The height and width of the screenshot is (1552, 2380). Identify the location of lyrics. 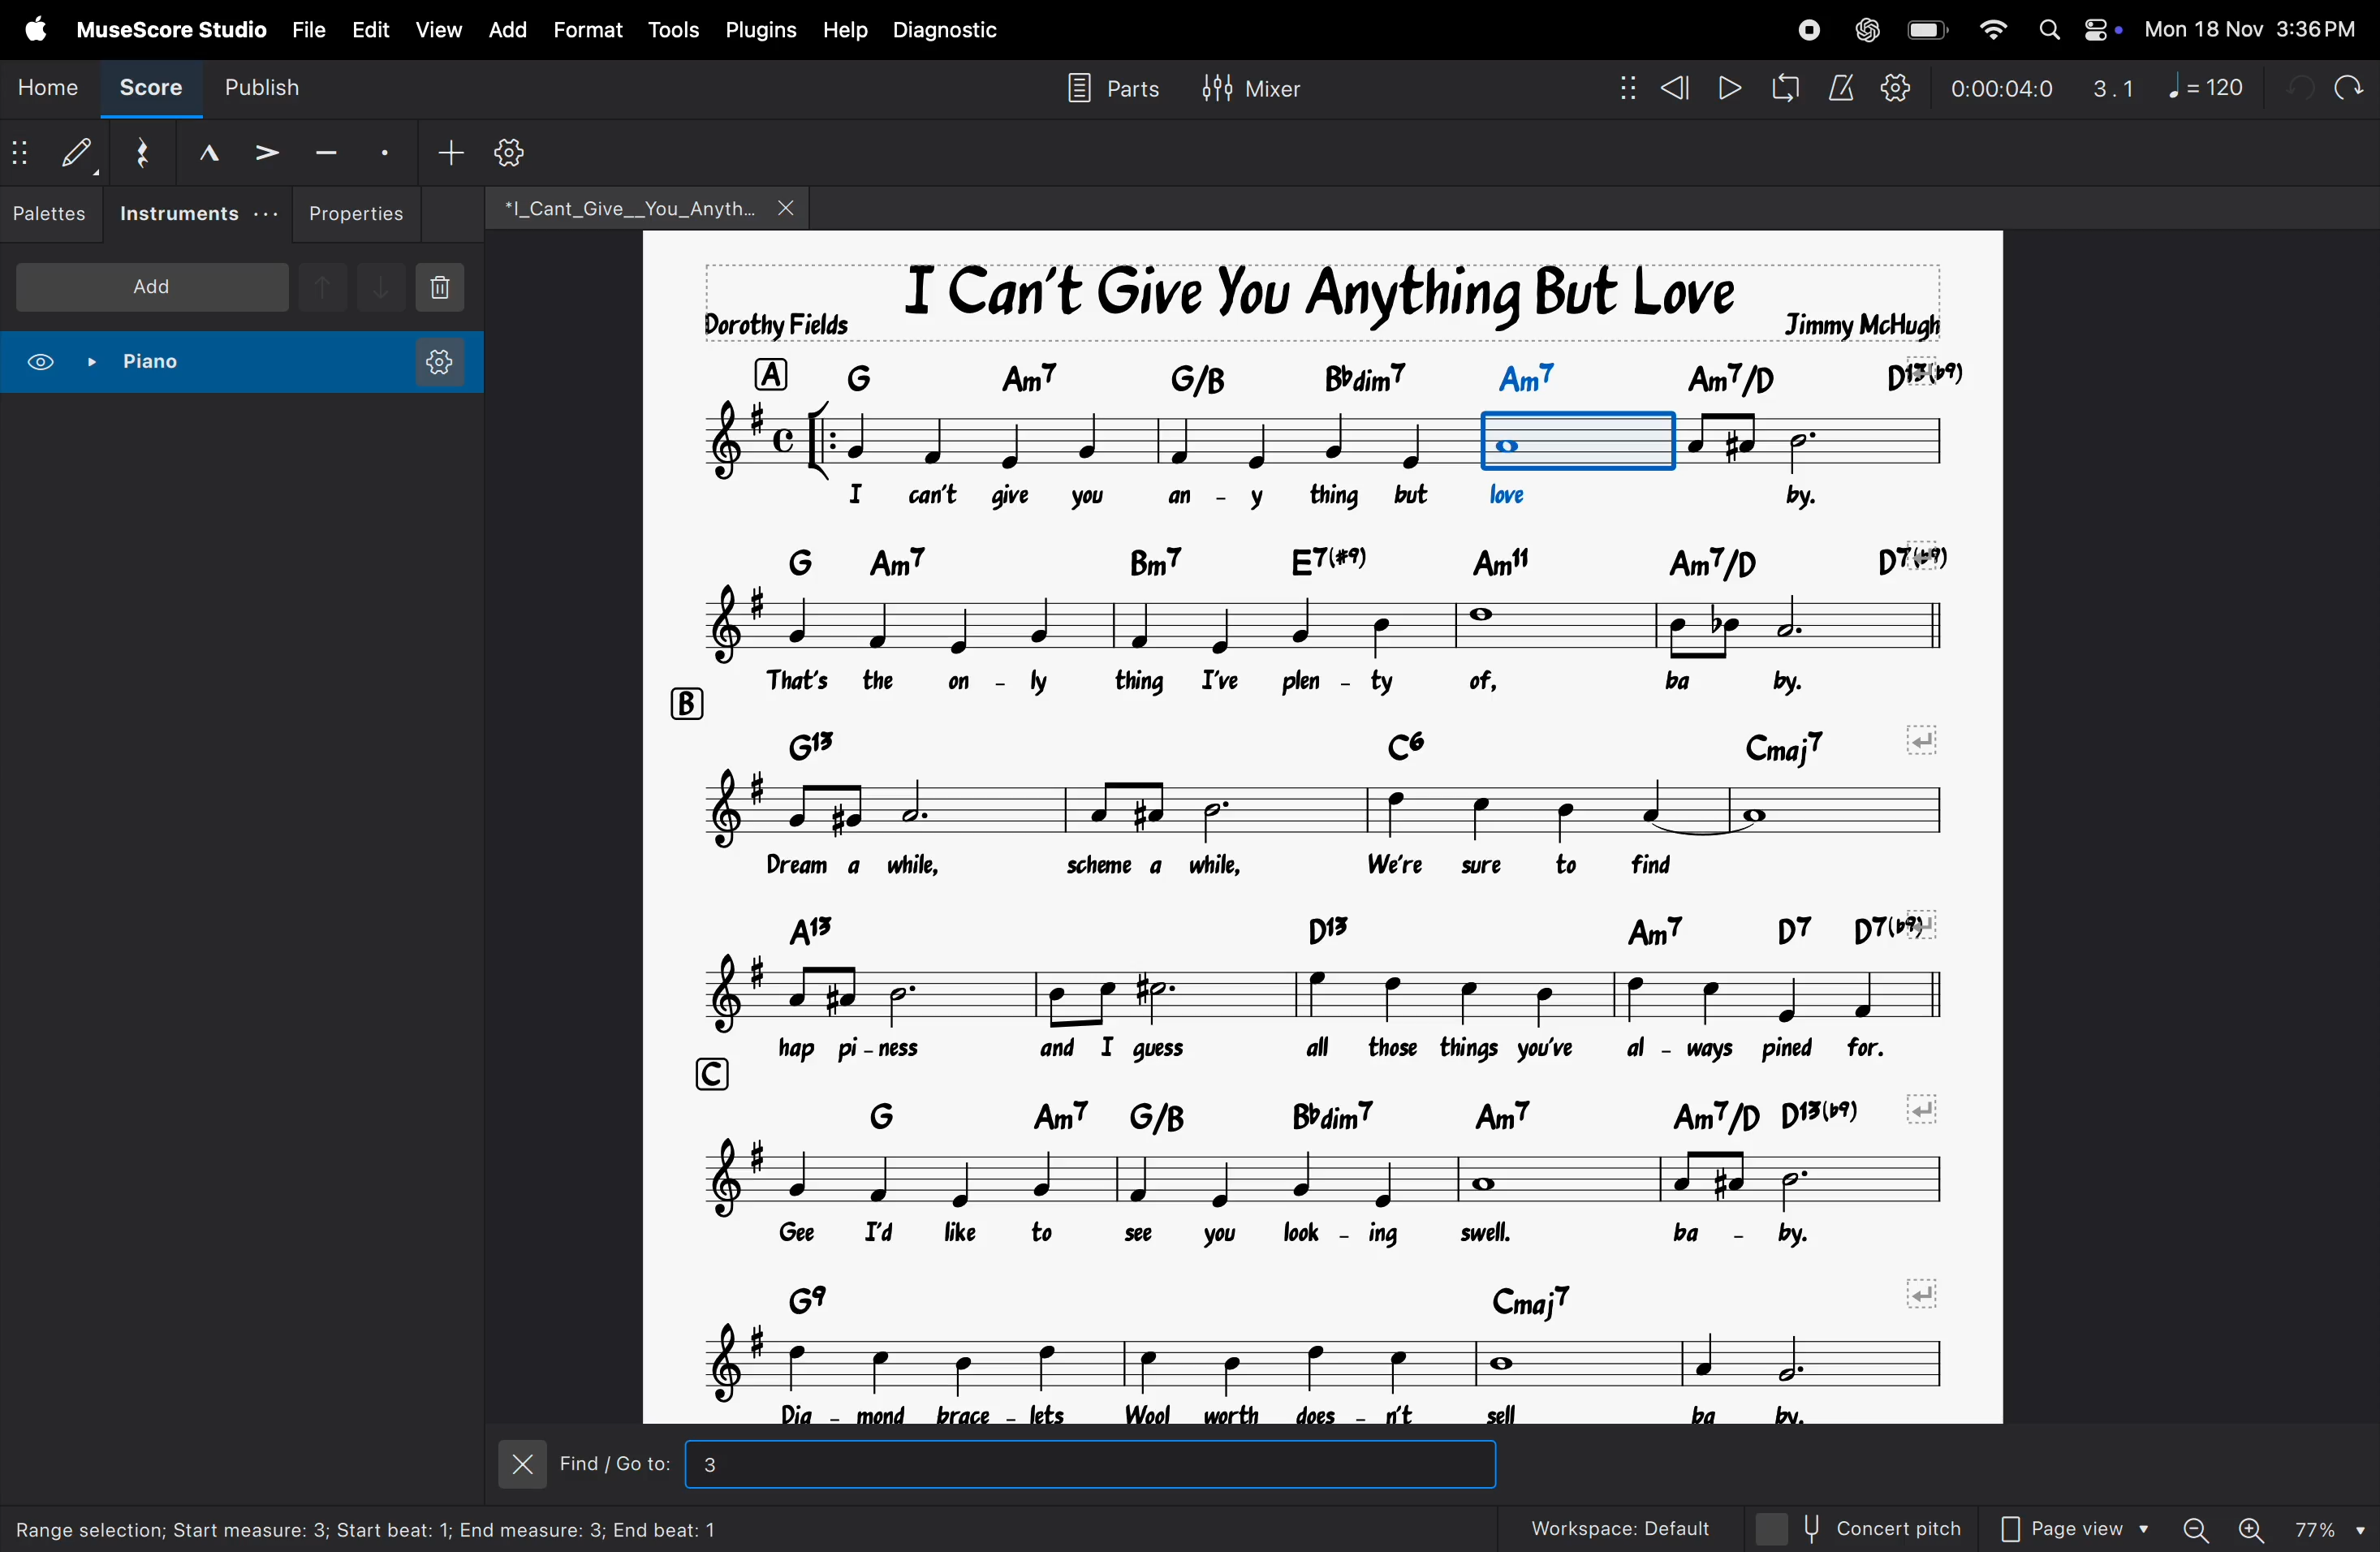
(1368, 1418).